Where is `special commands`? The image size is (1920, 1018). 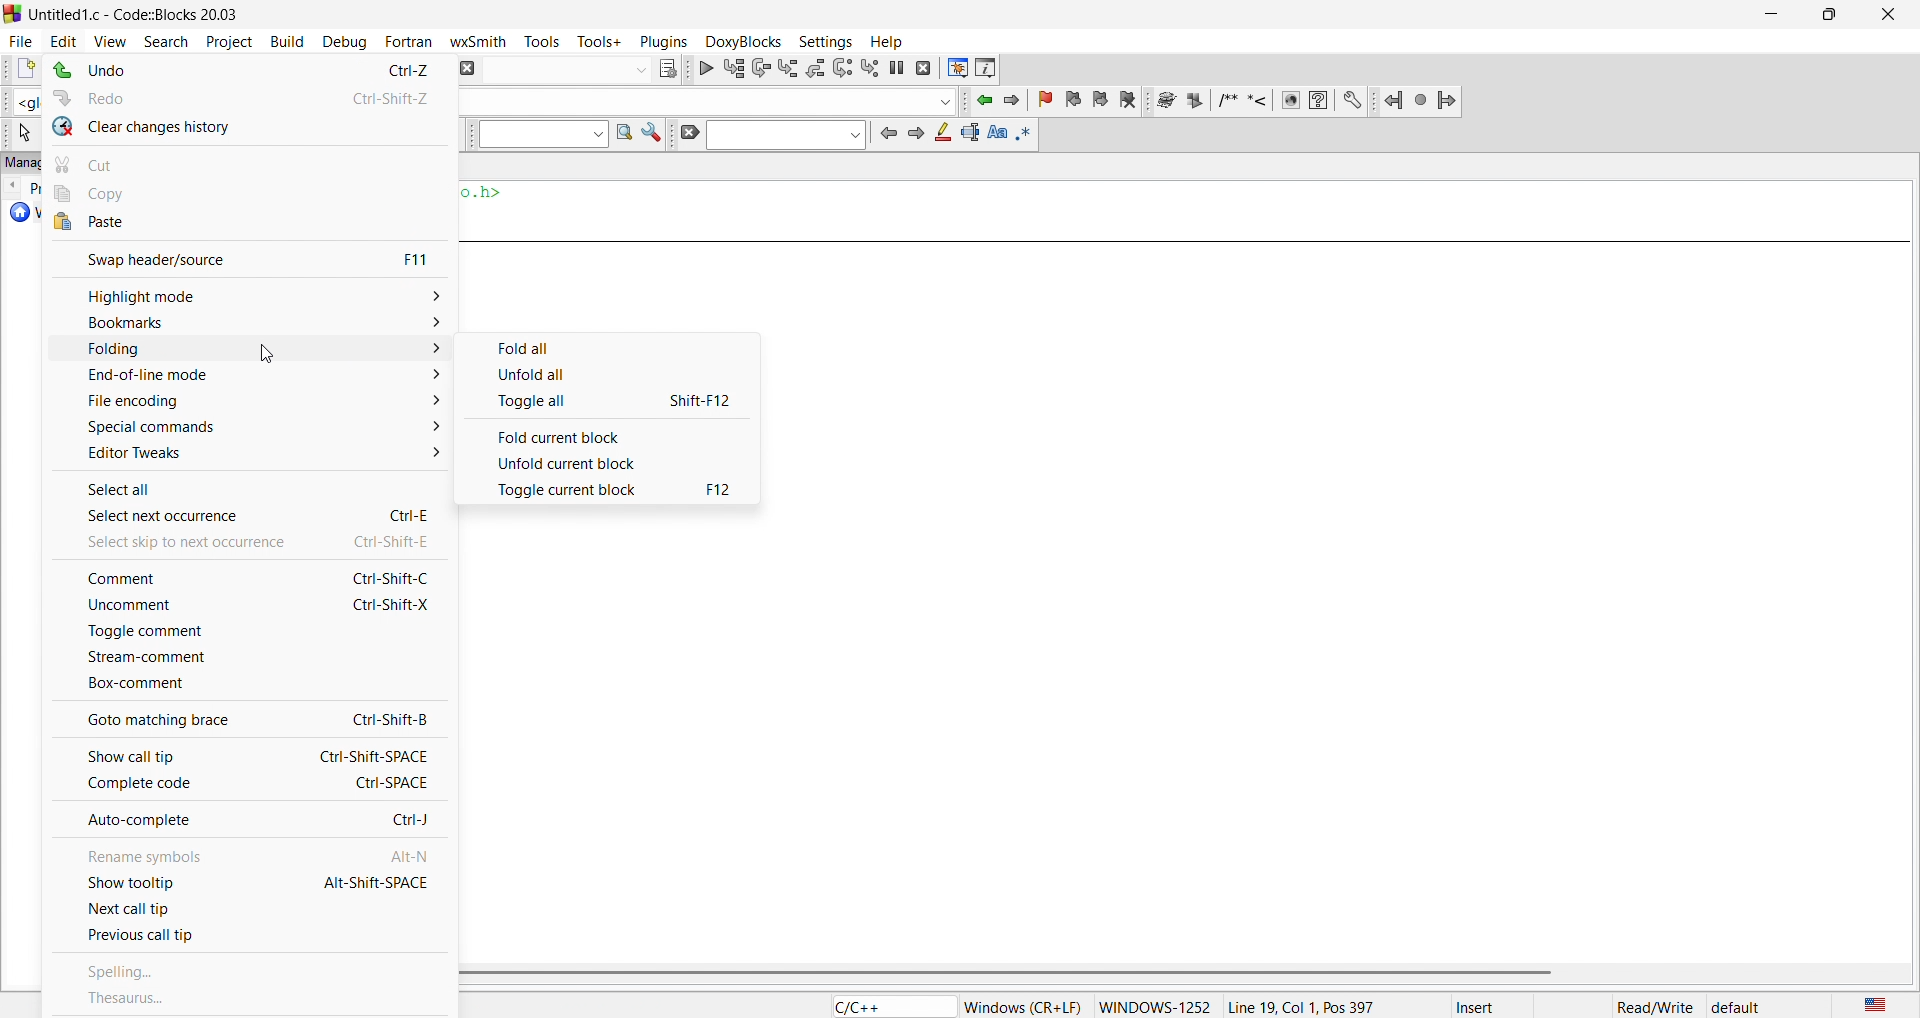
special commands is located at coordinates (242, 426).